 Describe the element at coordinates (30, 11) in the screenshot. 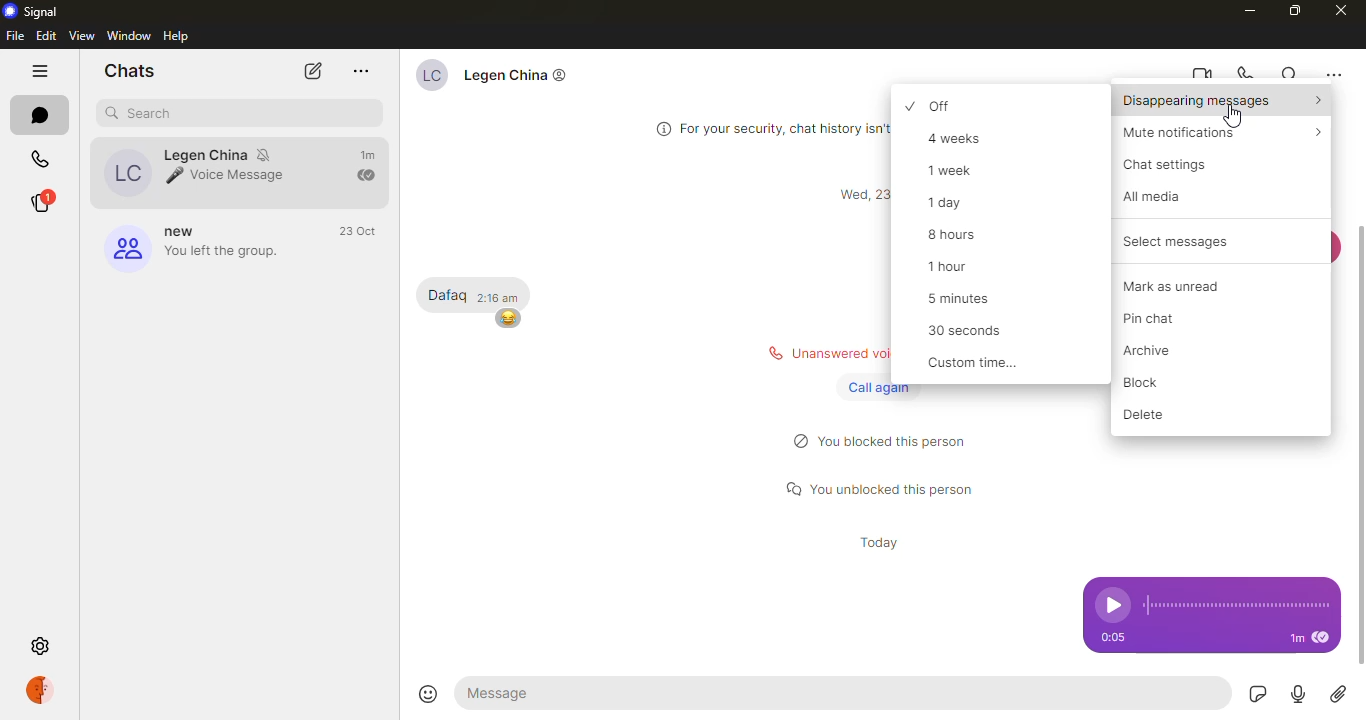

I see `signal` at that location.